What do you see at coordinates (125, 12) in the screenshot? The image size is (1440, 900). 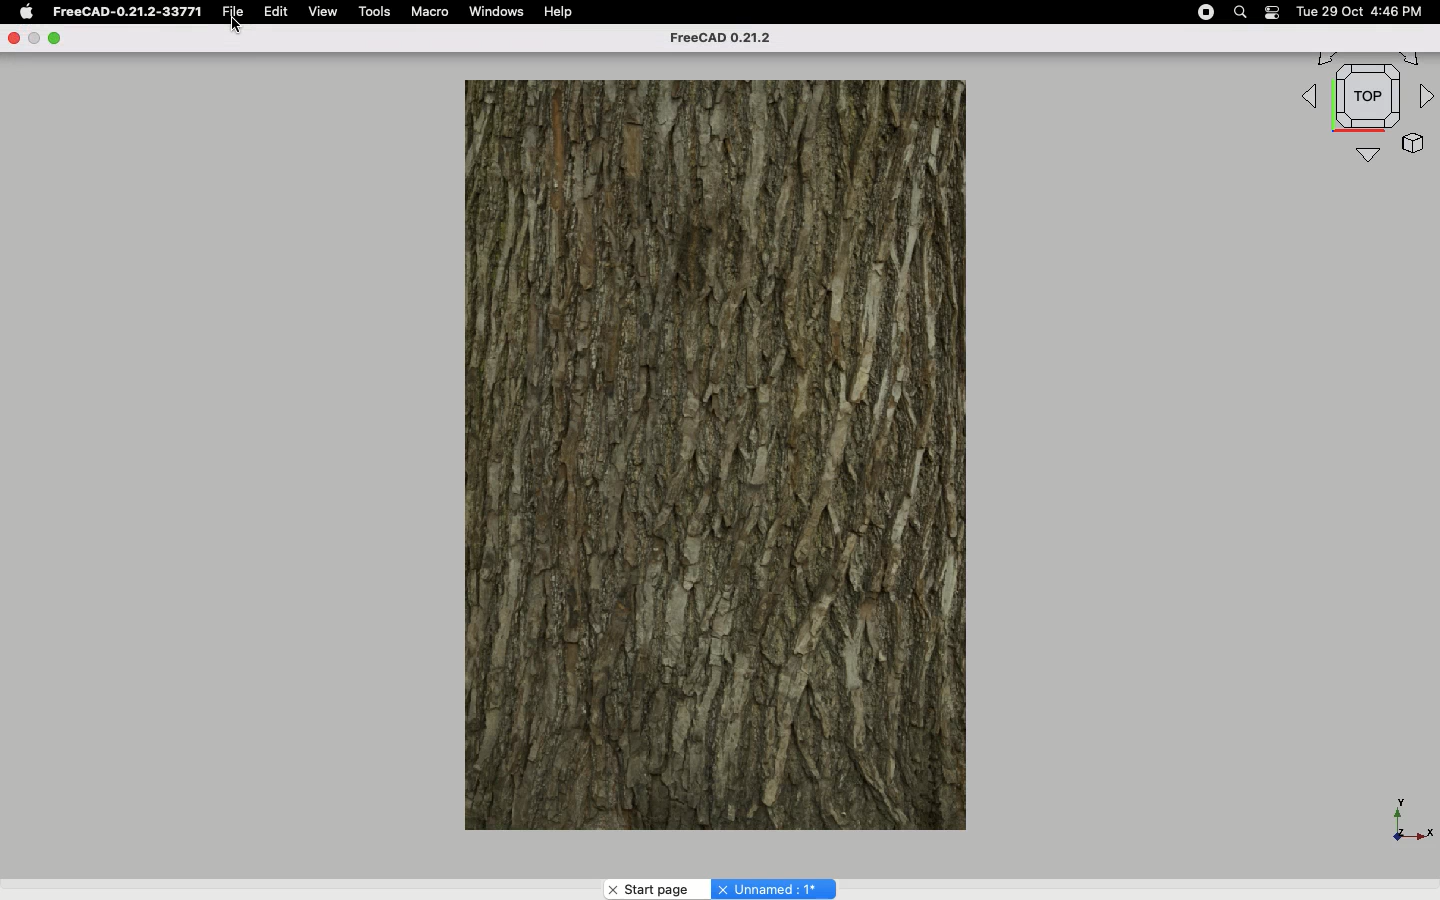 I see `FreeCAD-0.21.2-33771` at bounding box center [125, 12].